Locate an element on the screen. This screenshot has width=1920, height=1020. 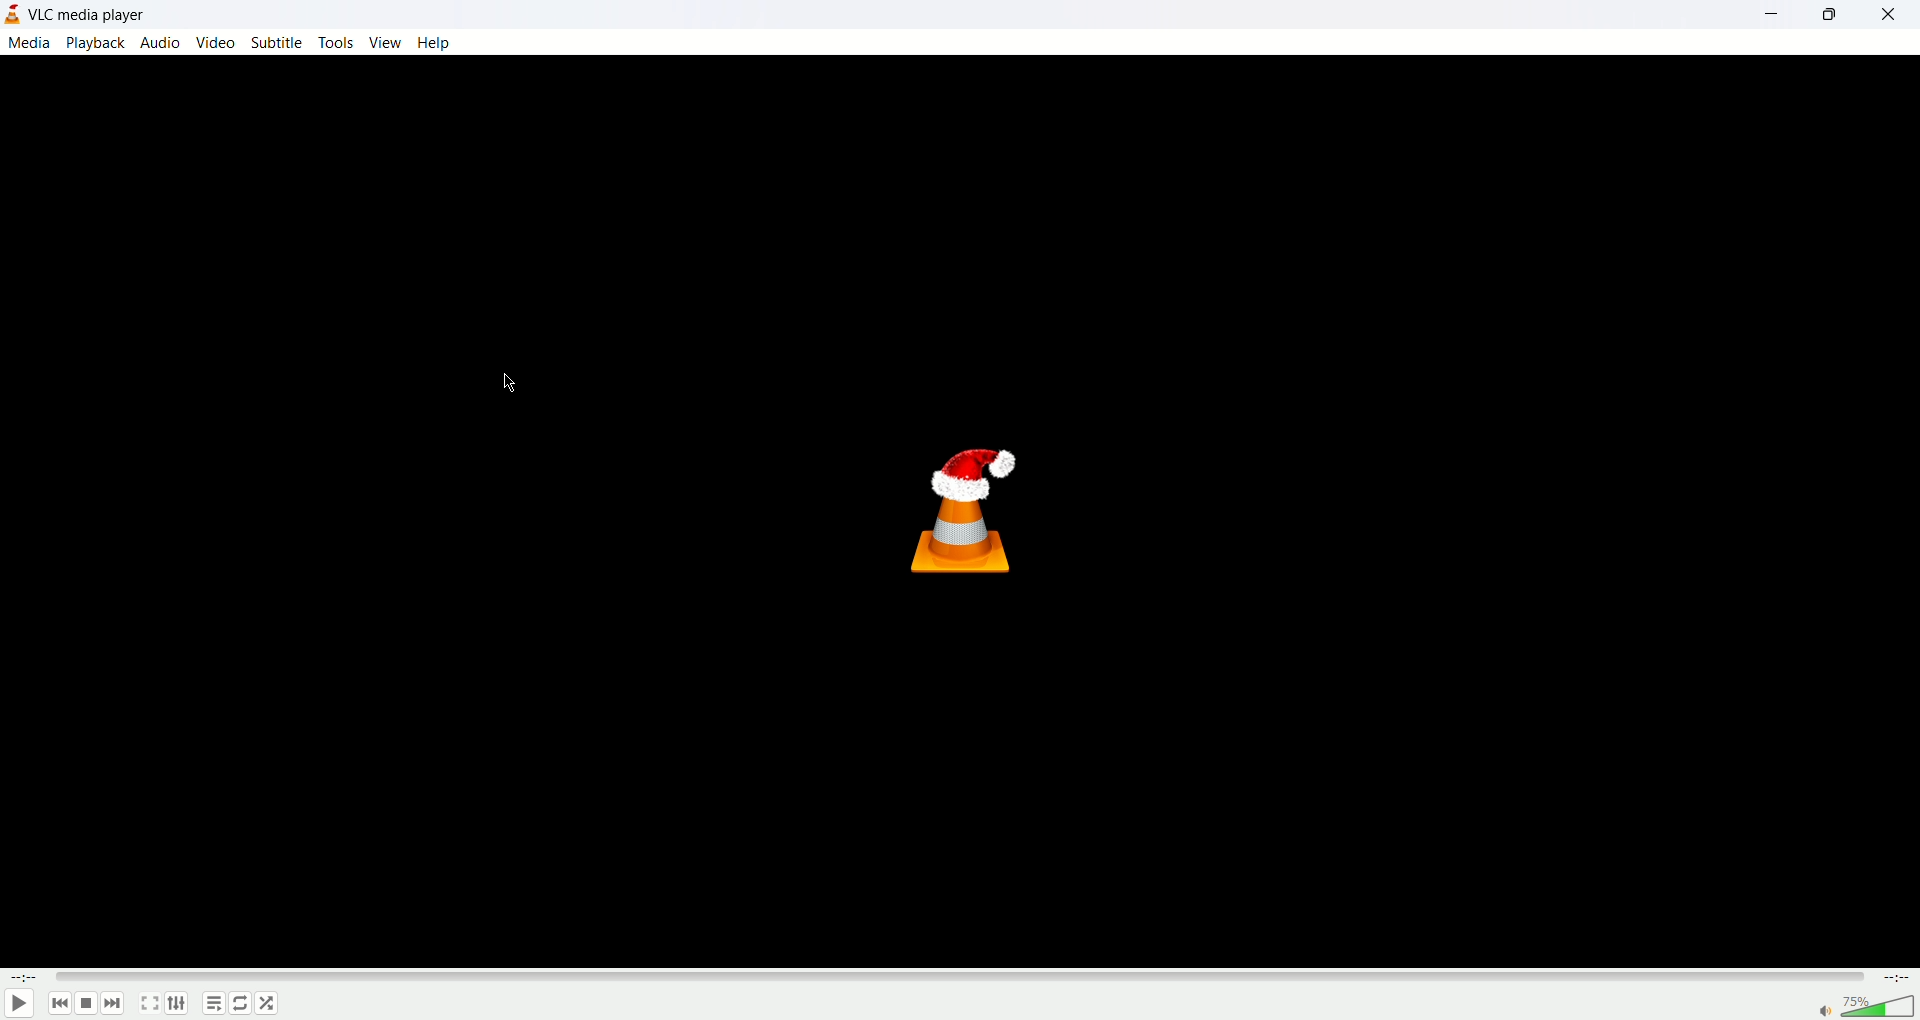
minimize is located at coordinates (1779, 14).